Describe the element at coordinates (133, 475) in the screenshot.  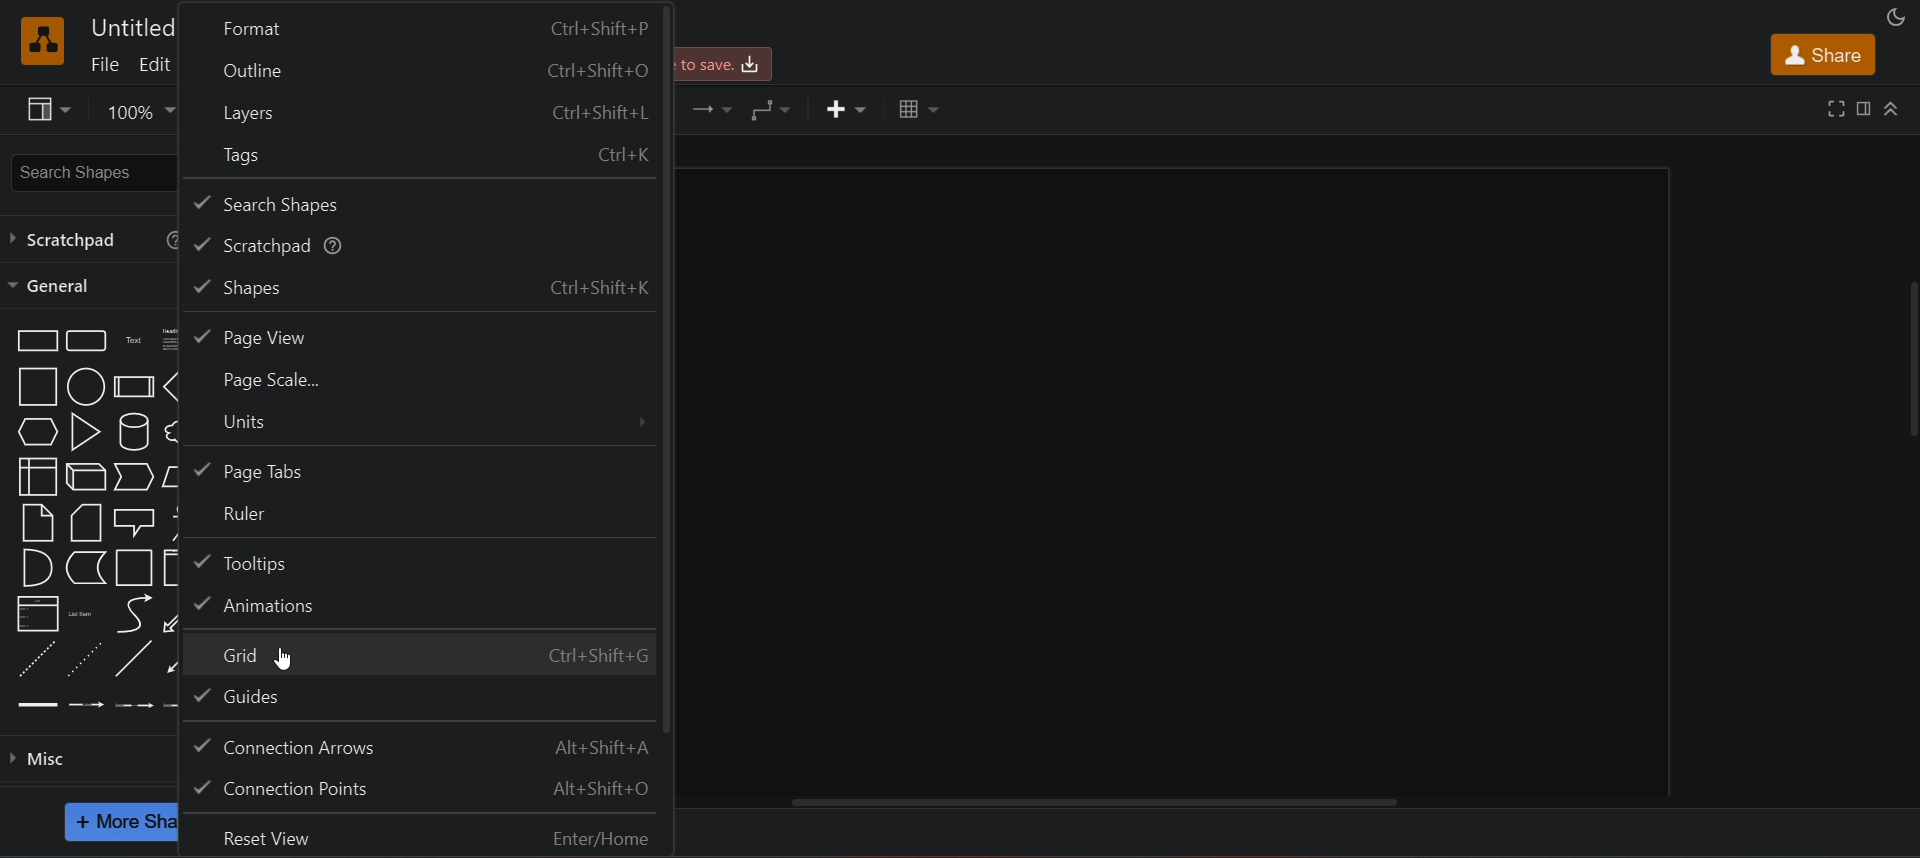
I see `step` at that location.